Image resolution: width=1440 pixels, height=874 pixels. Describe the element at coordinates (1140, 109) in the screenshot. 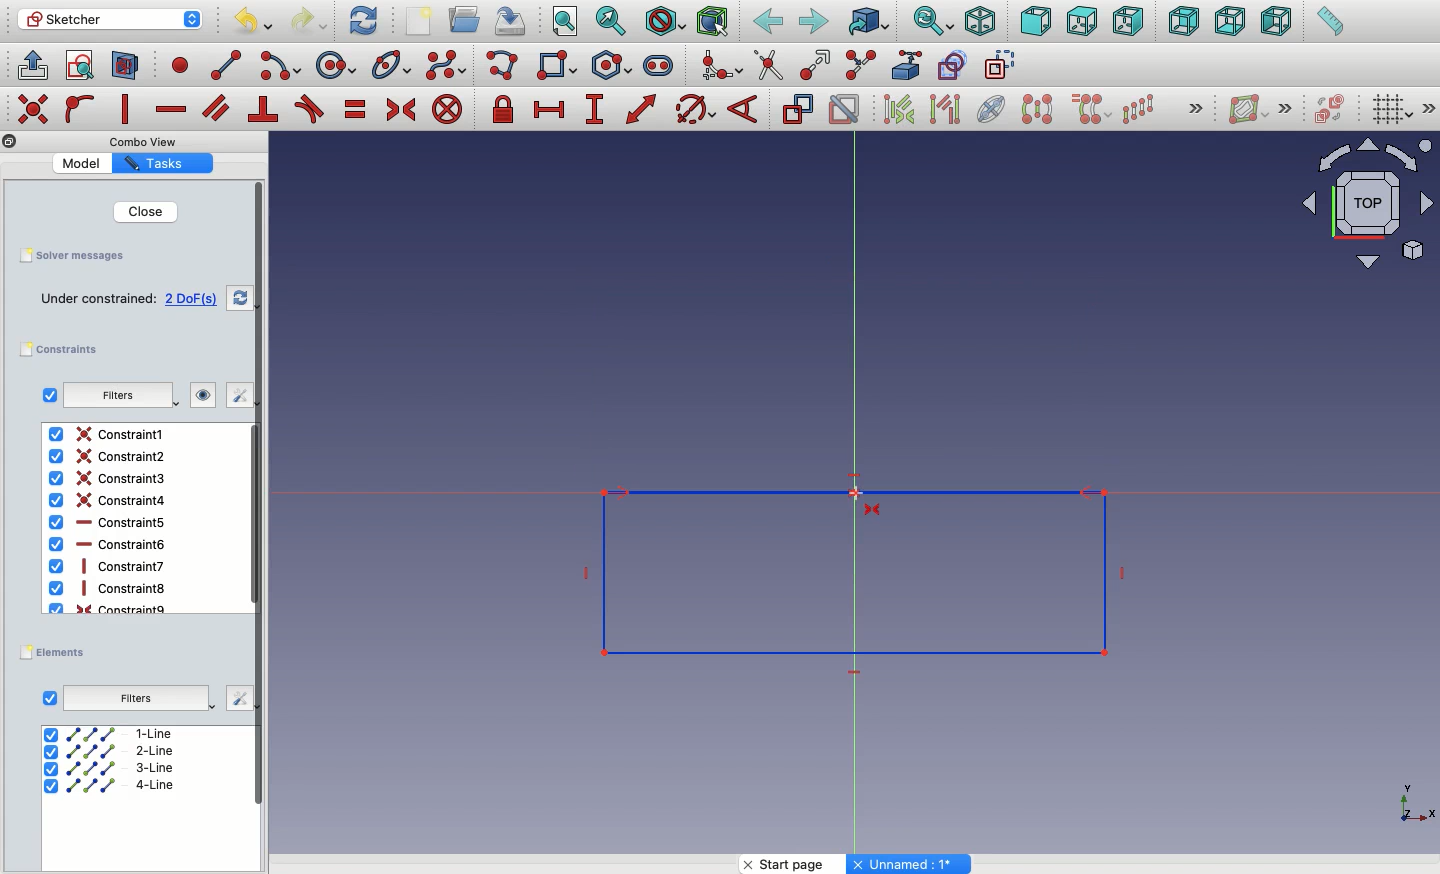

I see `Rectangular array` at that location.